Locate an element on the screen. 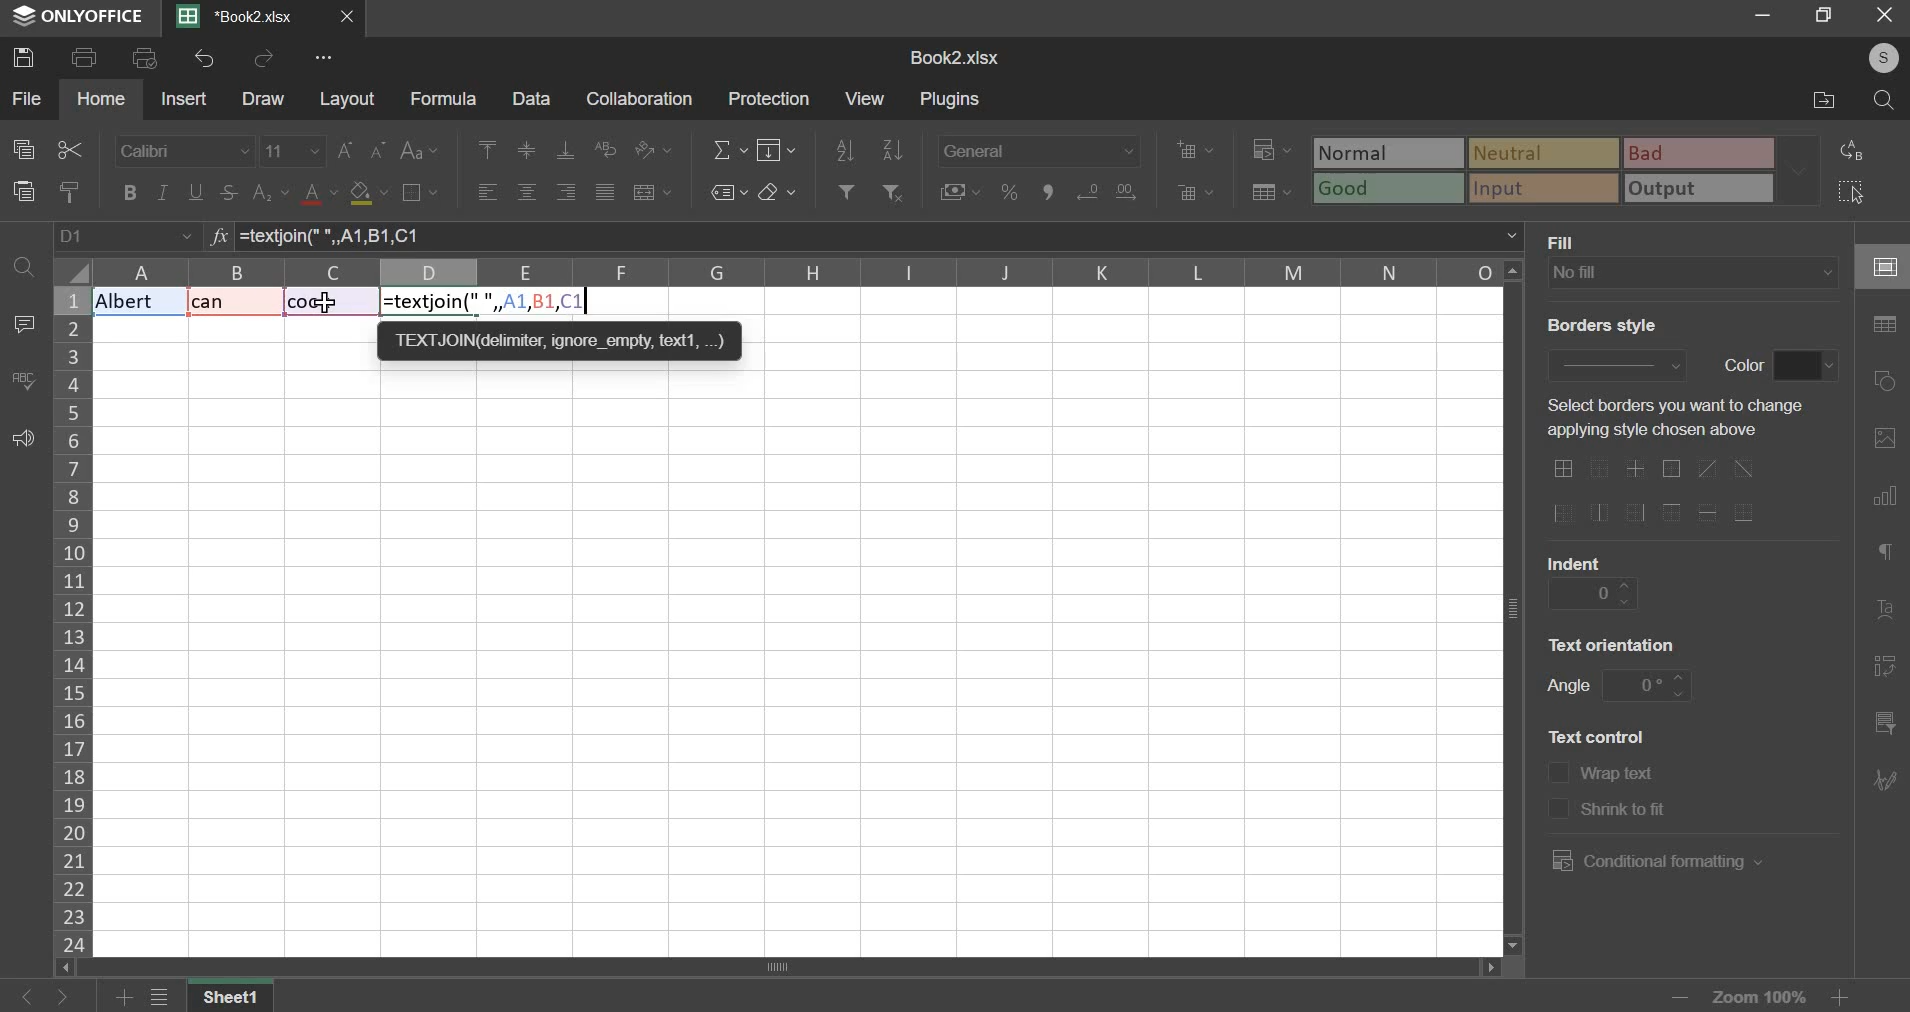  underline is located at coordinates (197, 192).